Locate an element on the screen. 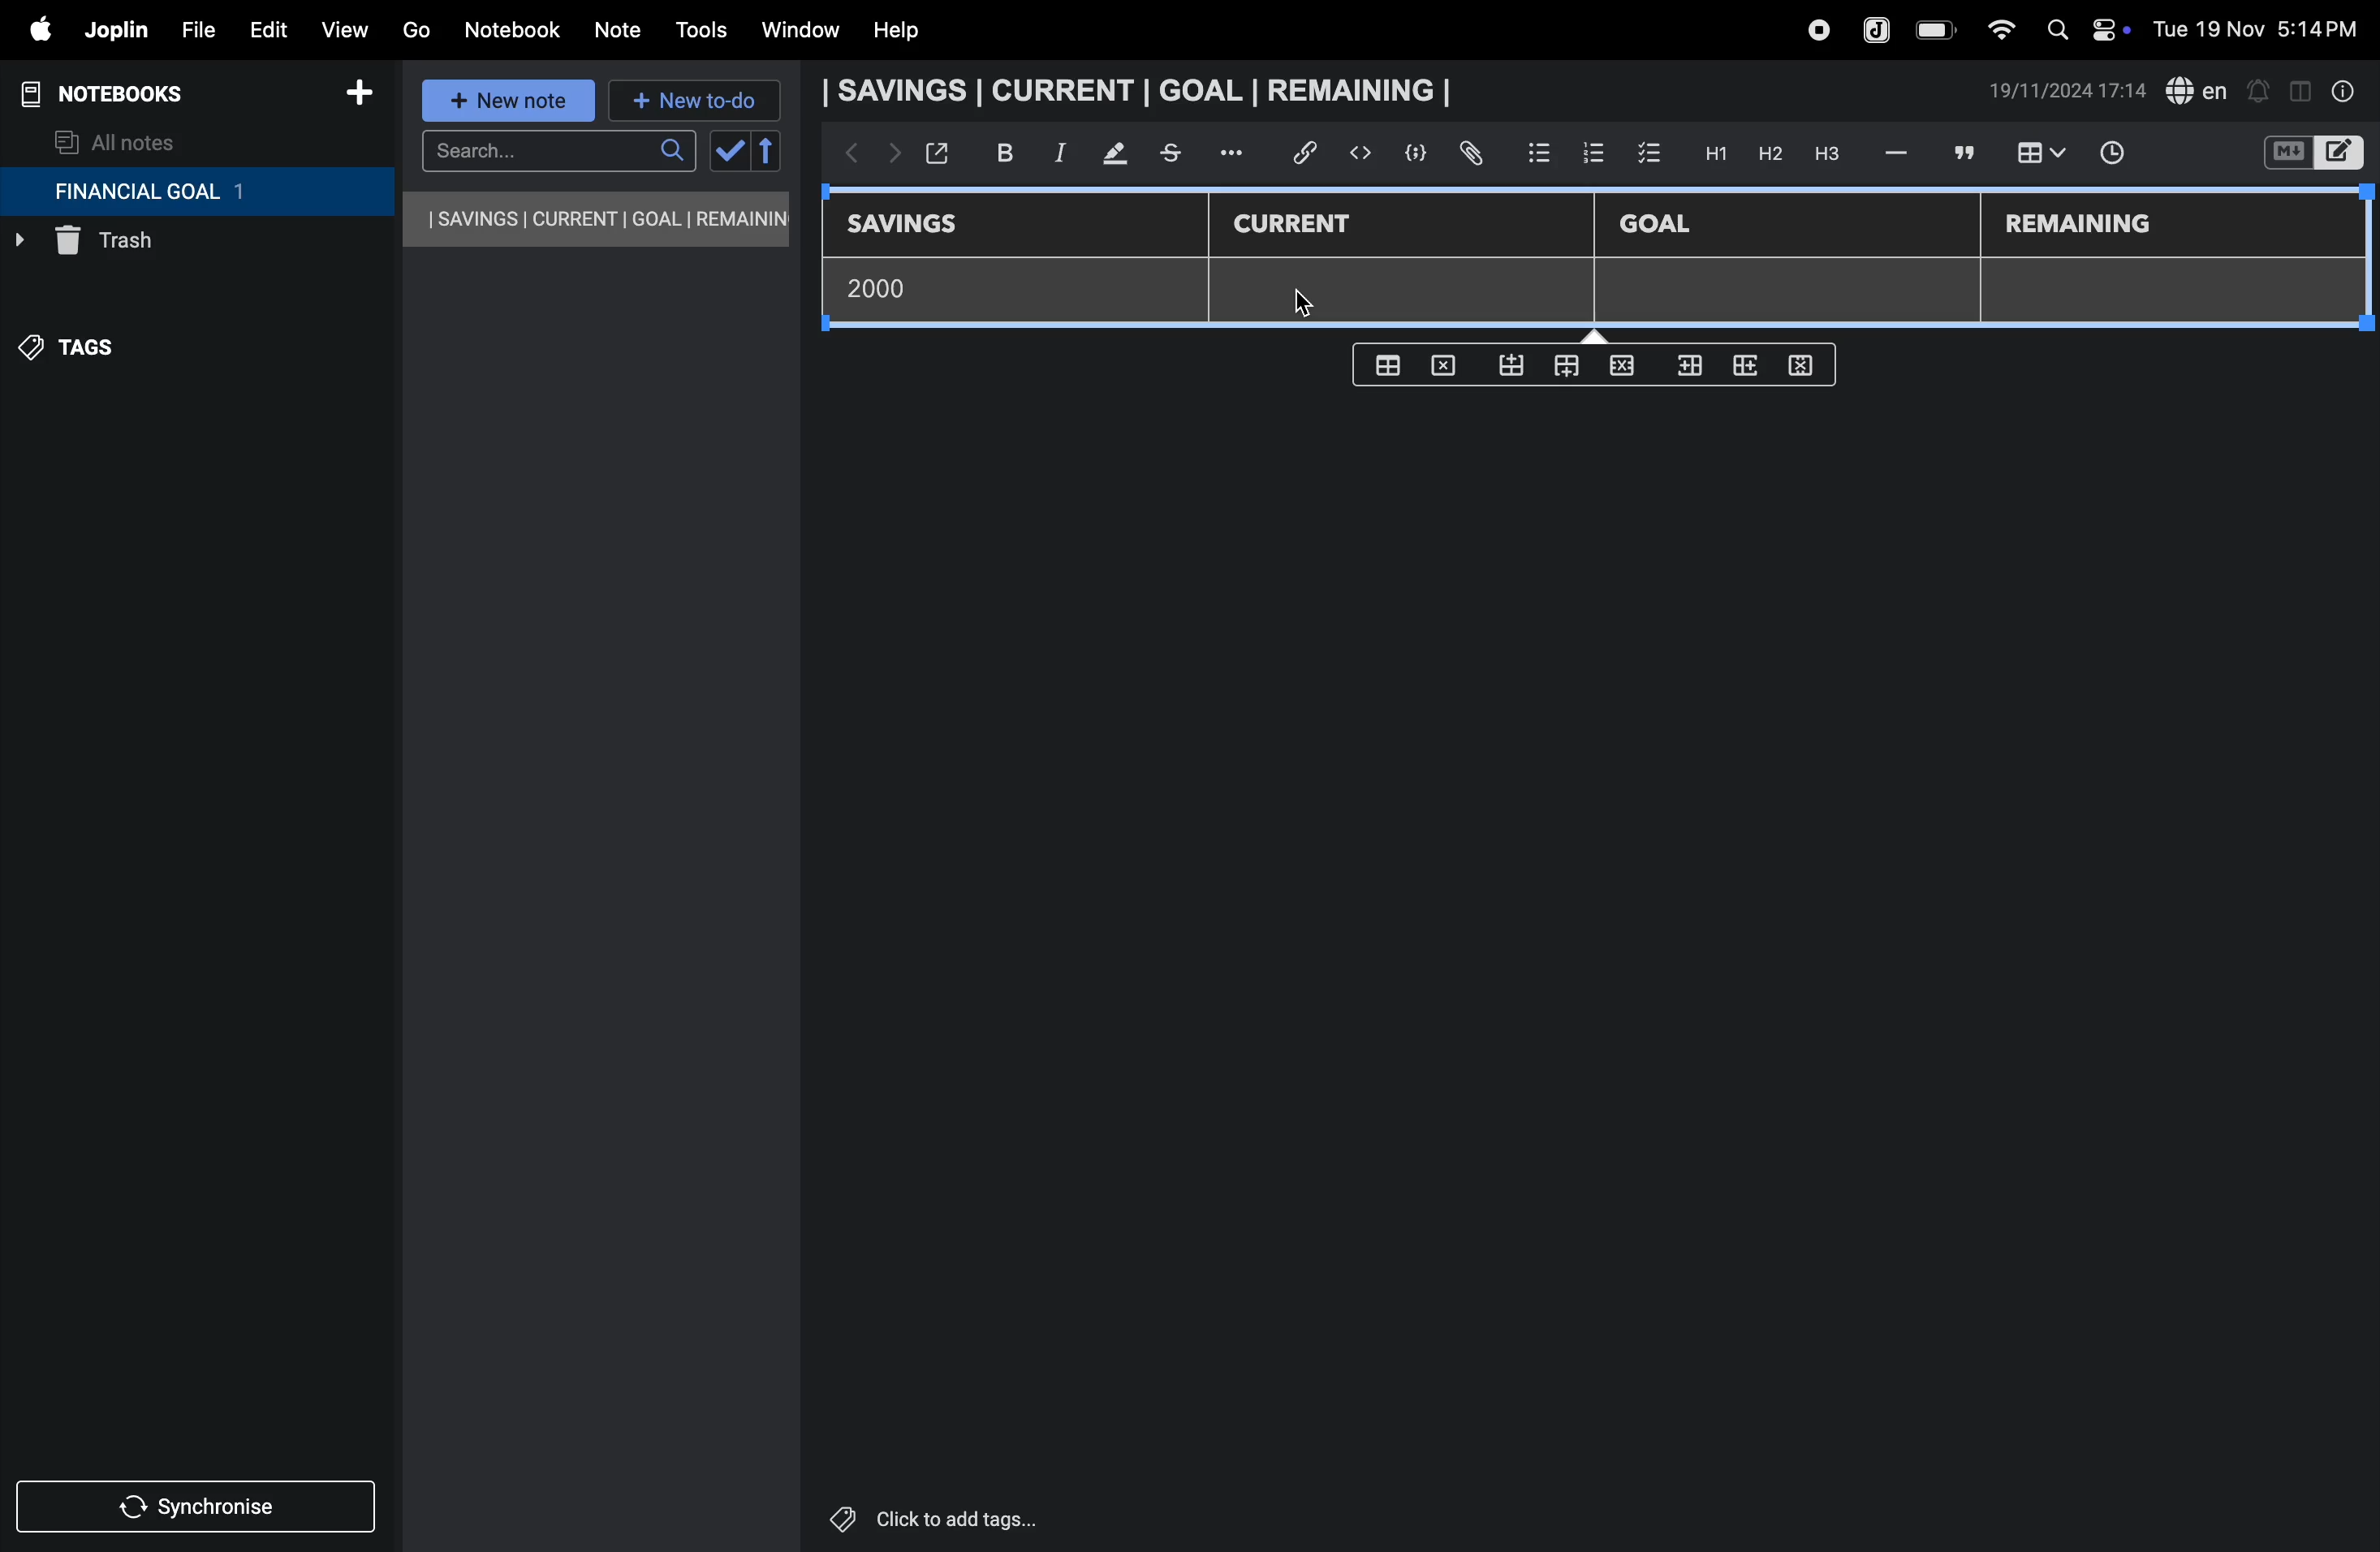 The image size is (2380, 1552). synchronize is located at coordinates (198, 1503).